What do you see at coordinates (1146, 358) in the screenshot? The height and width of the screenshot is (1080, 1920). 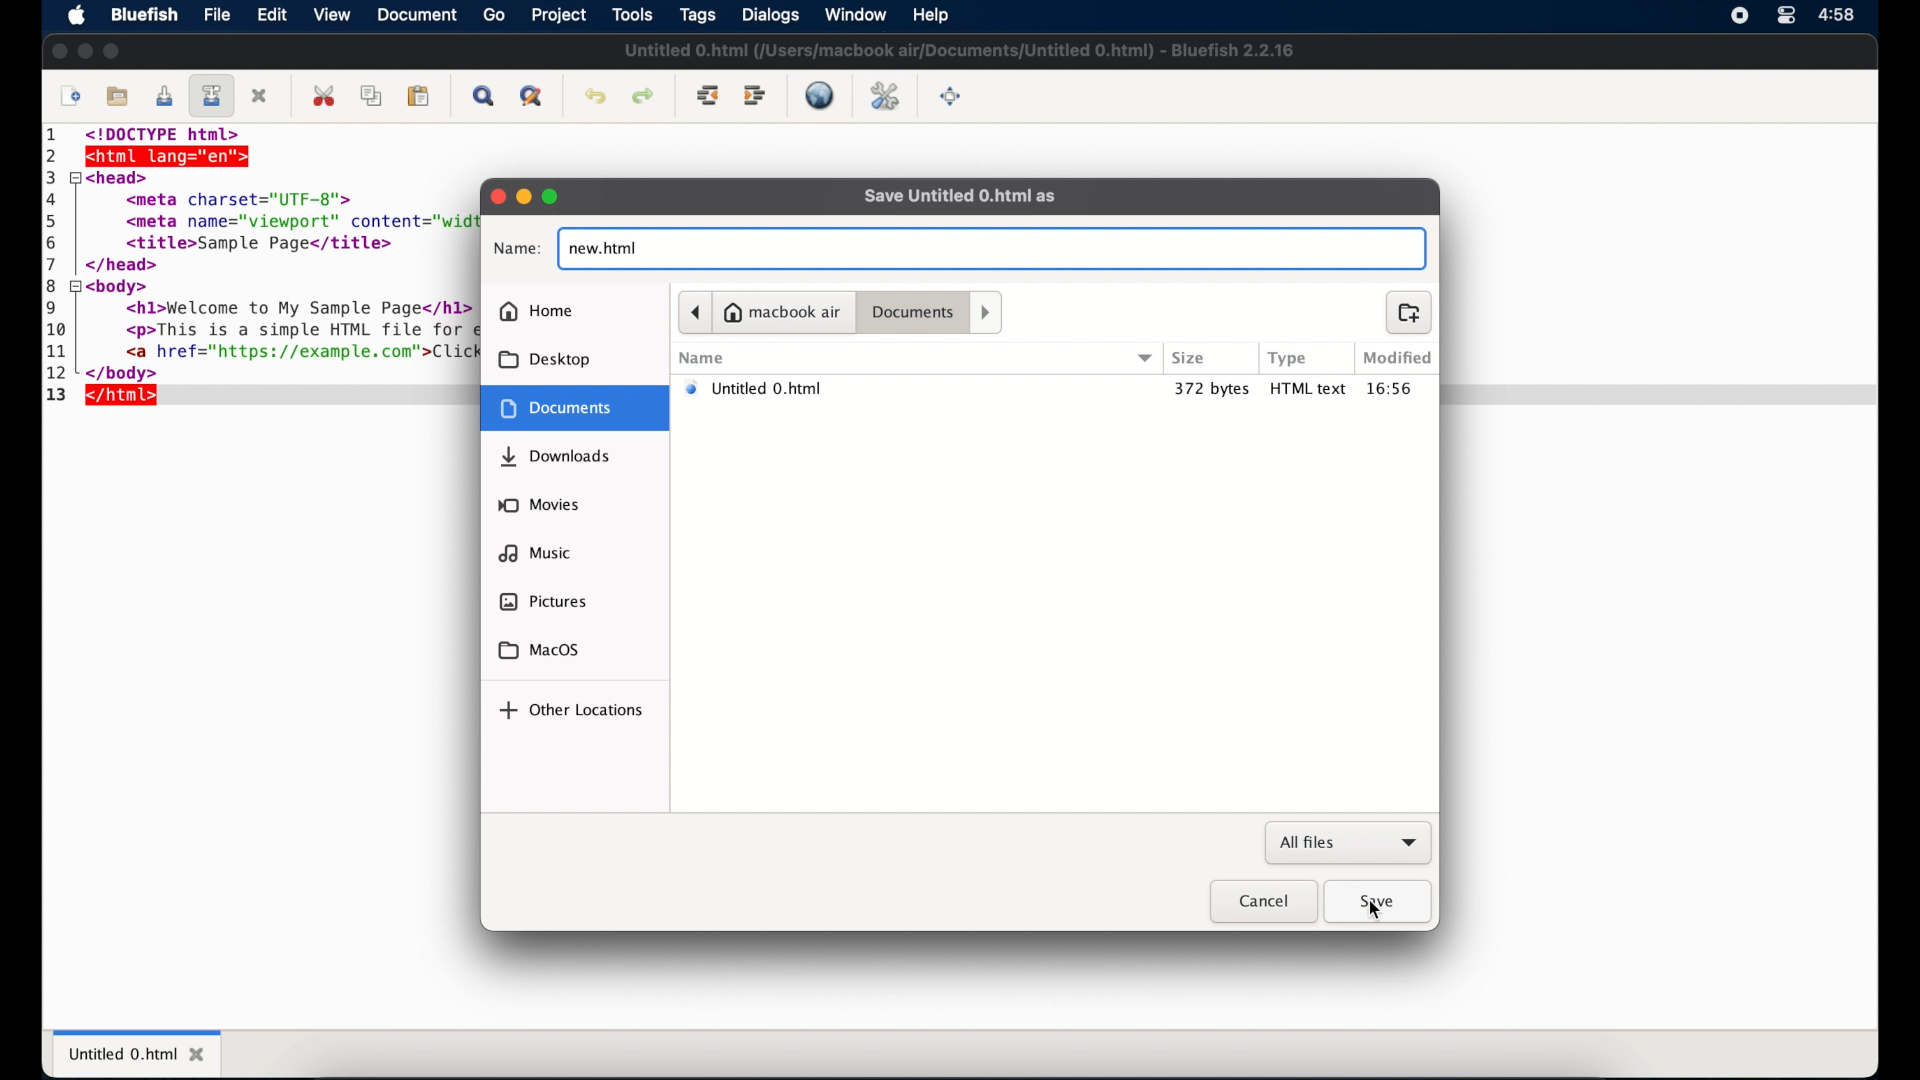 I see `dropdown menu` at bounding box center [1146, 358].